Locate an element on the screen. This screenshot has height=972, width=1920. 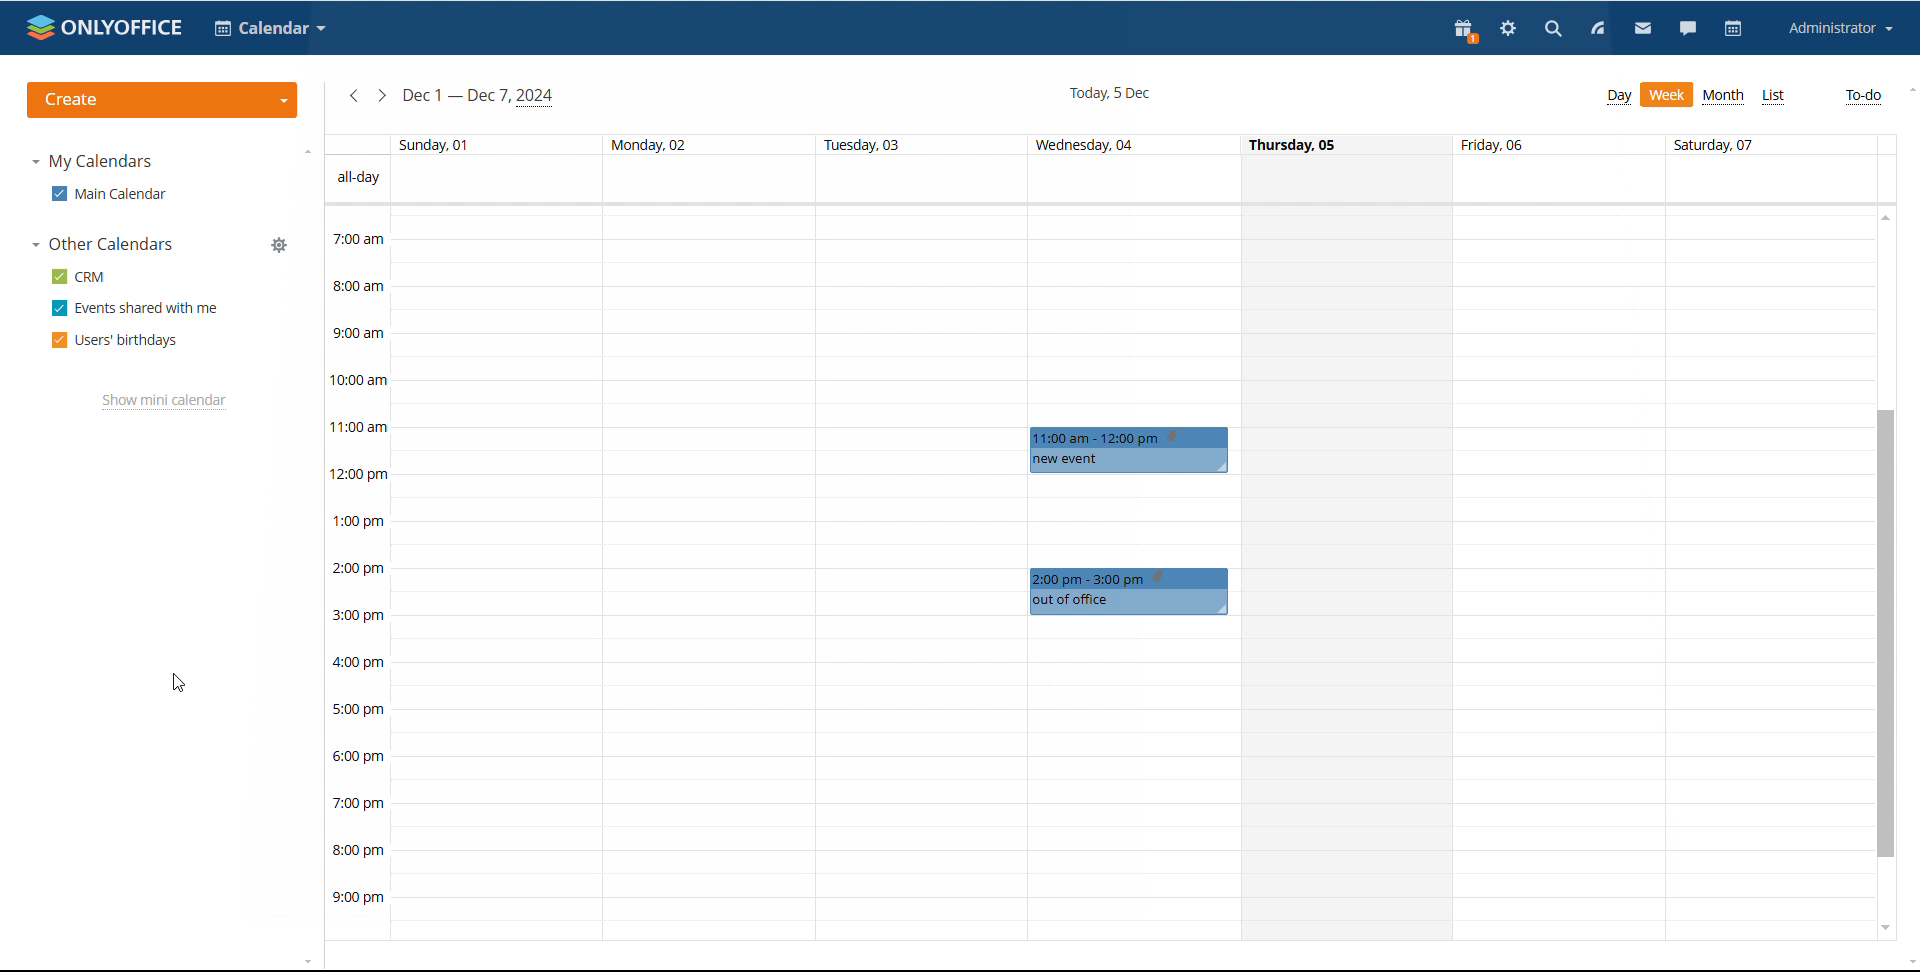
my calendars is located at coordinates (91, 162).